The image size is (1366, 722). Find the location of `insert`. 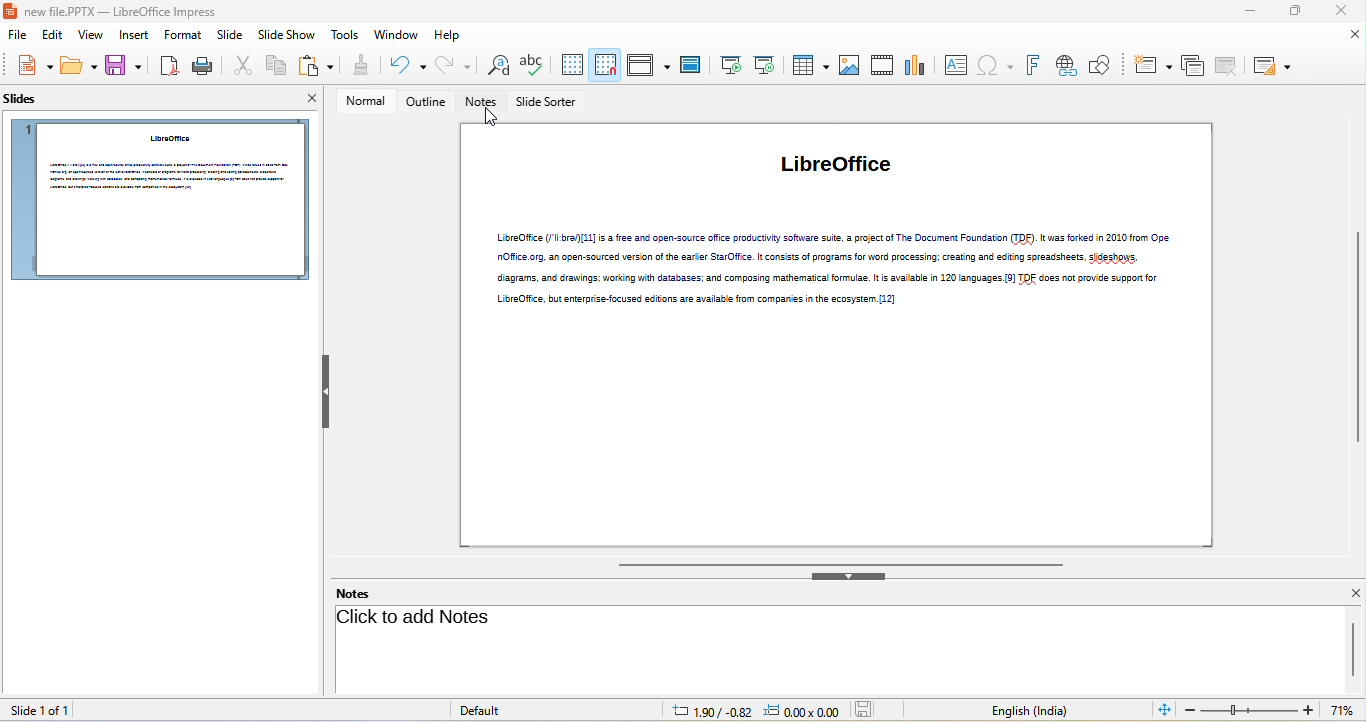

insert is located at coordinates (136, 36).